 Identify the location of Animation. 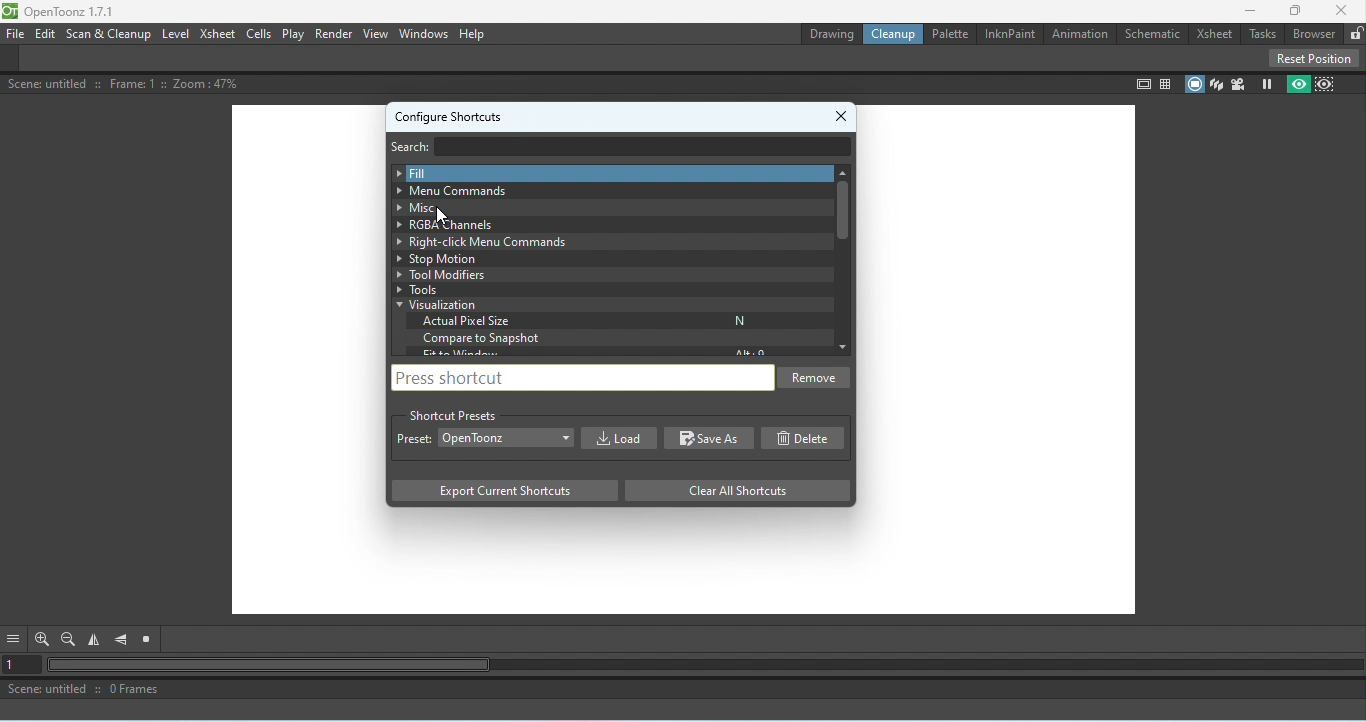
(1077, 31).